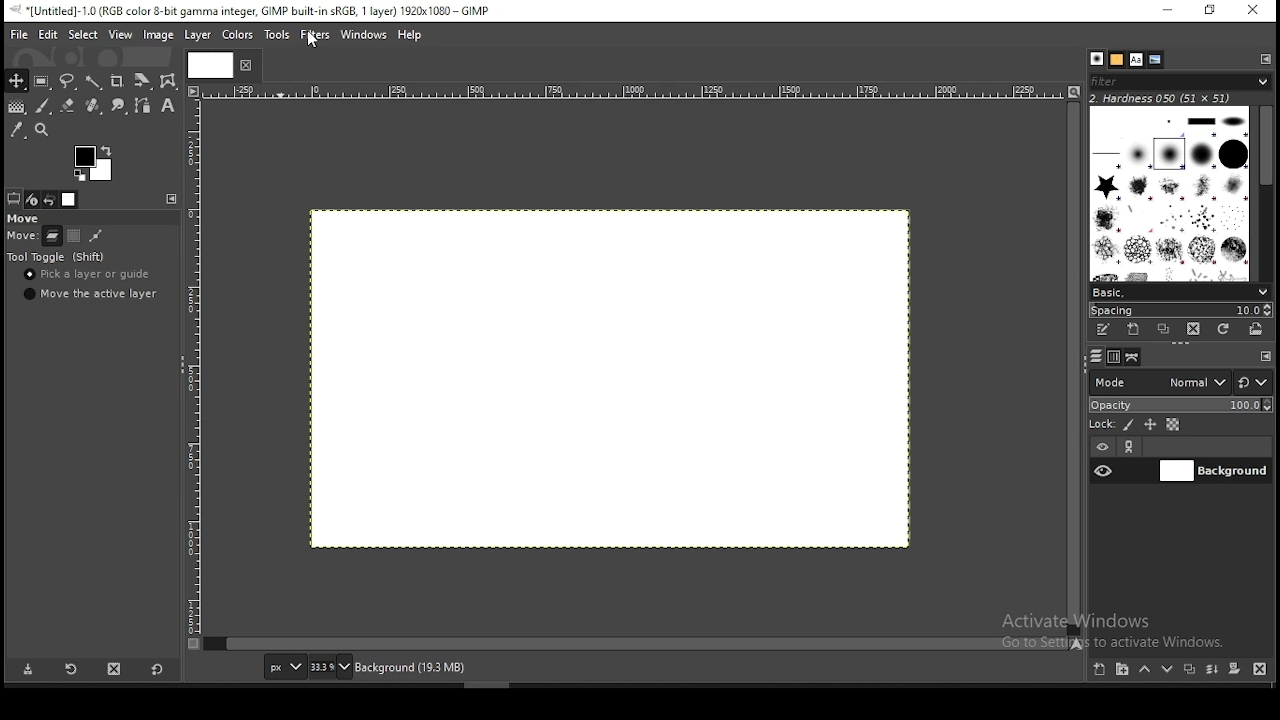  Describe the element at coordinates (69, 107) in the screenshot. I see `eraser tool` at that location.